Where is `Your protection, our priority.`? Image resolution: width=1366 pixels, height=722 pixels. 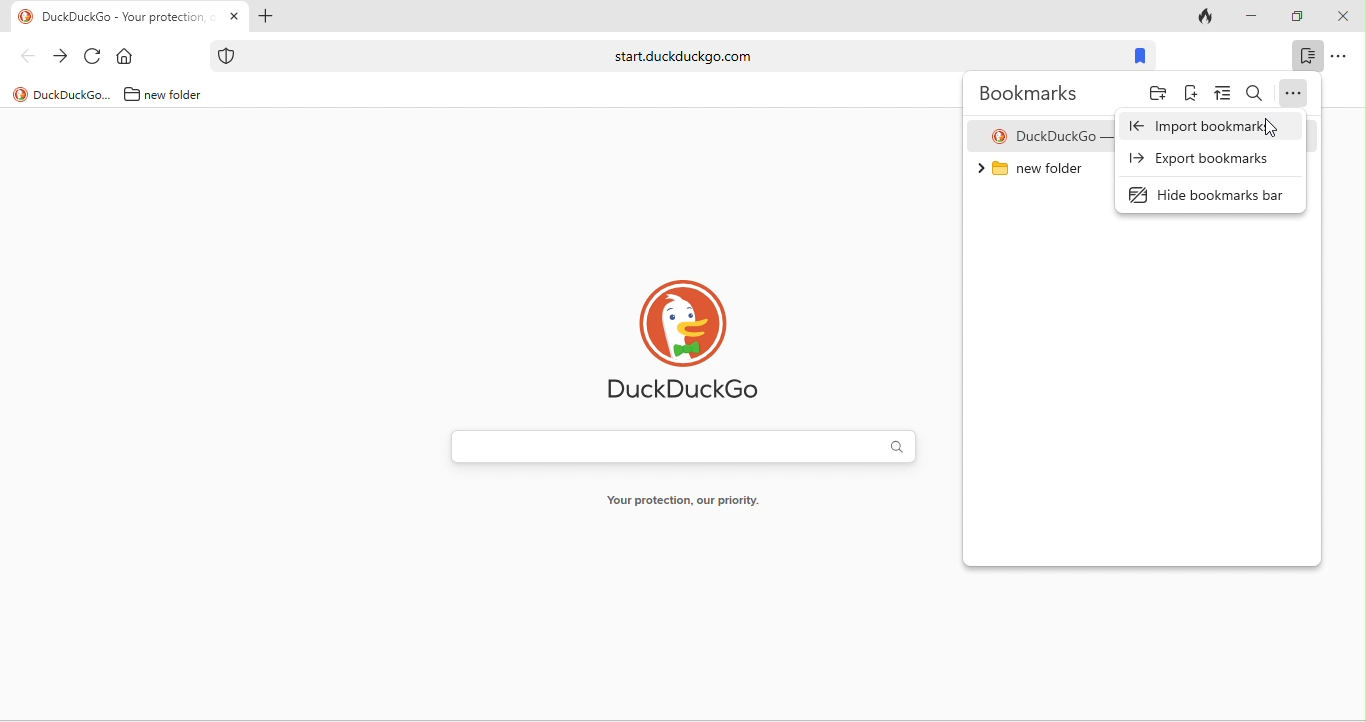
Your protection, our priority. is located at coordinates (682, 504).